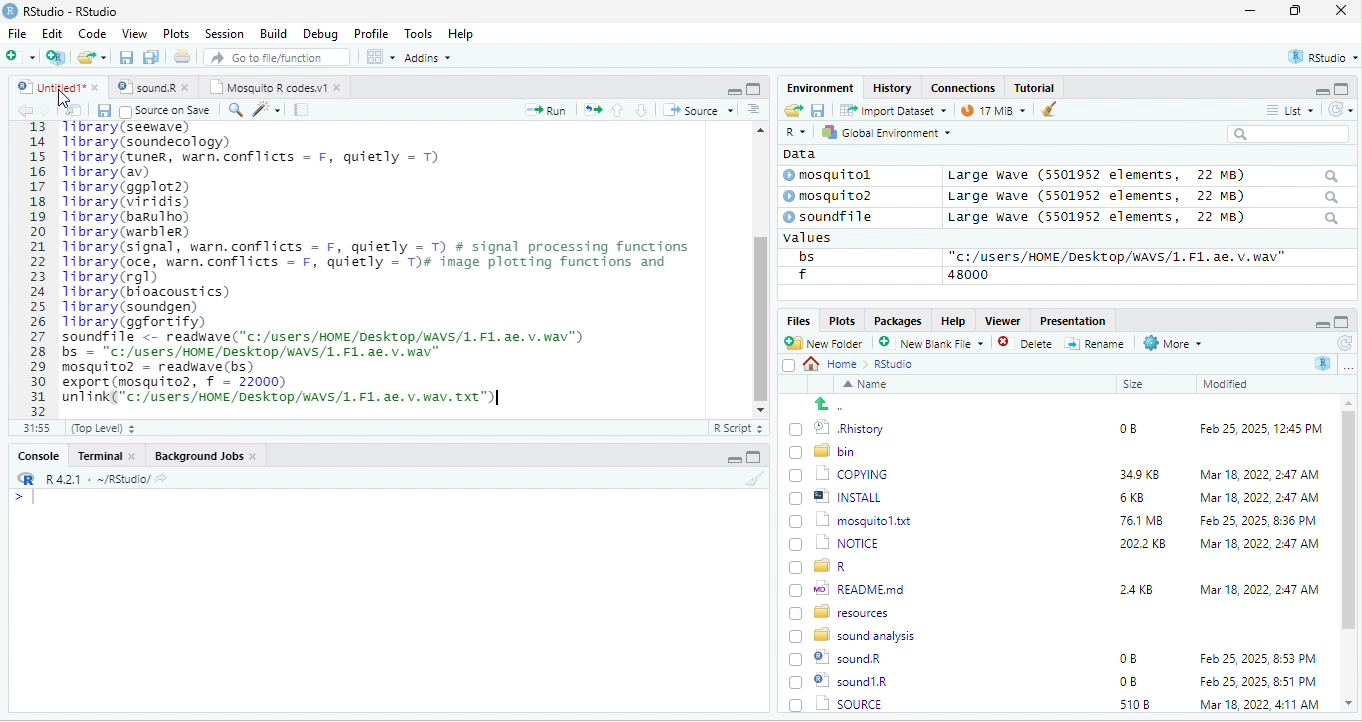  Describe the element at coordinates (901, 320) in the screenshot. I see `Packages` at that location.